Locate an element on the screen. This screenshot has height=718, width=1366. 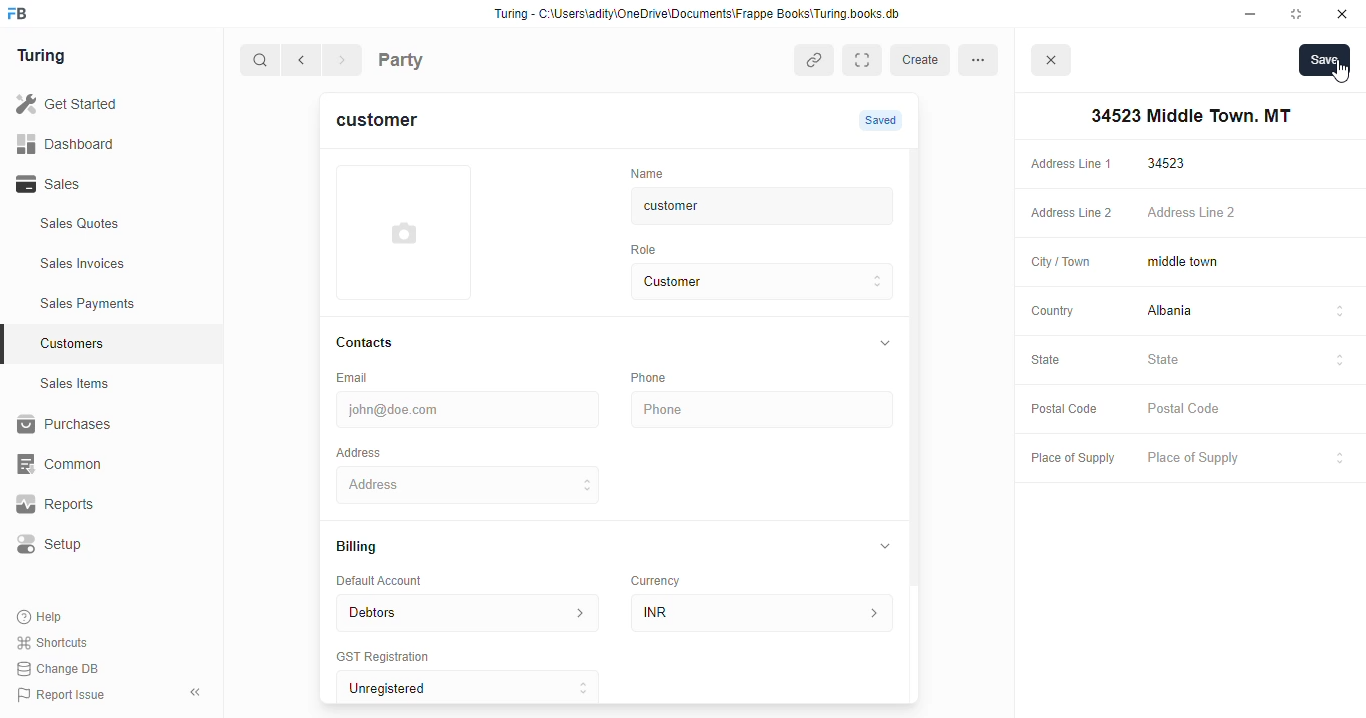
Turing is located at coordinates (46, 57).